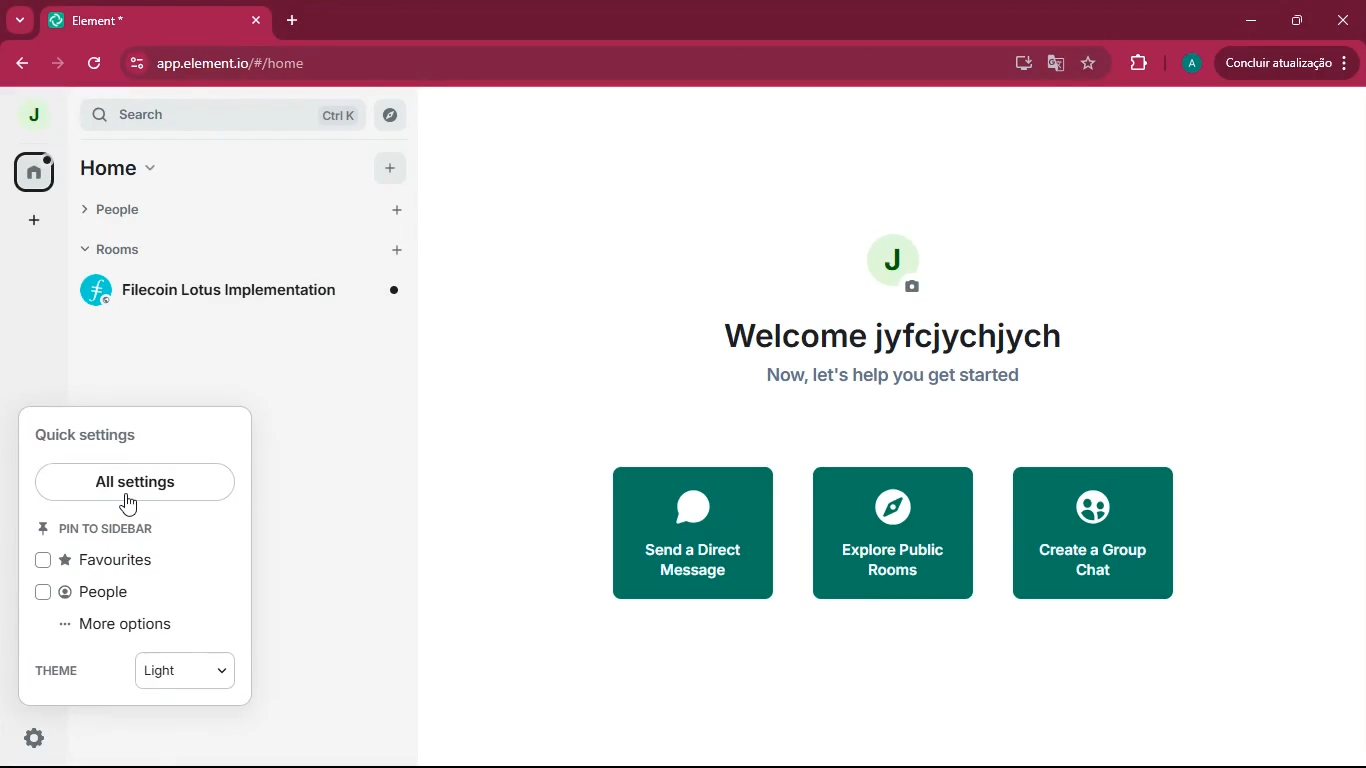  Describe the element at coordinates (673, 533) in the screenshot. I see `send ` at that location.